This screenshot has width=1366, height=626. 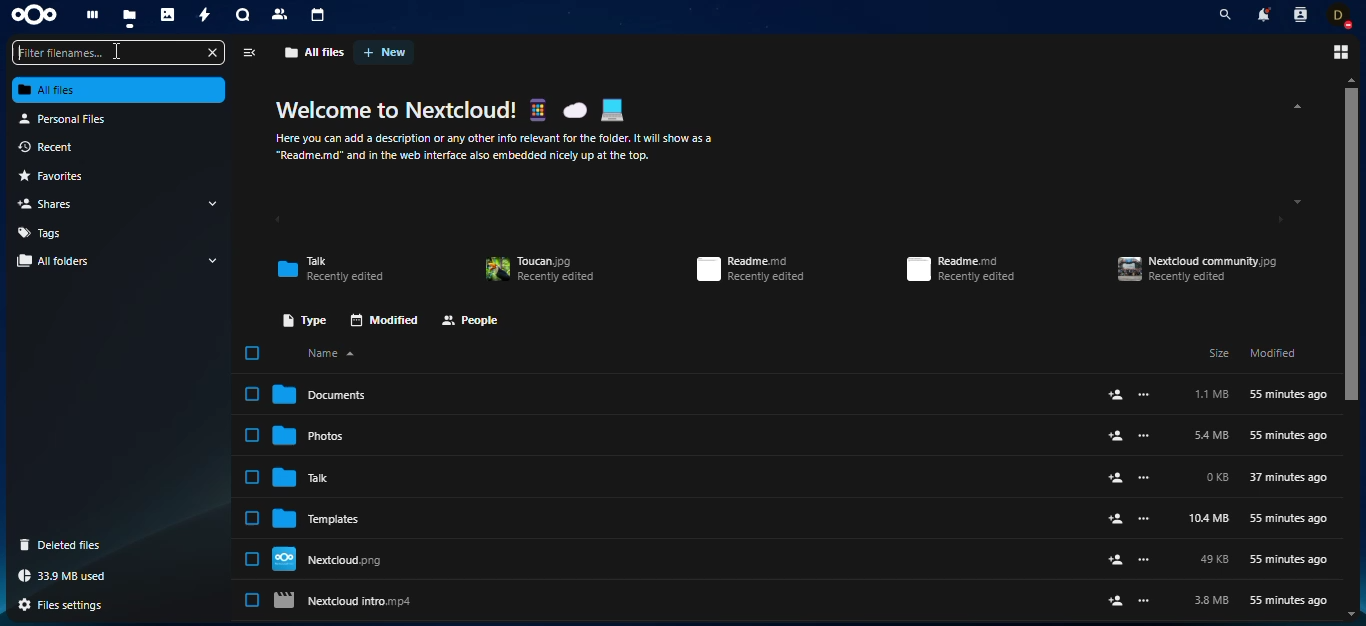 What do you see at coordinates (383, 320) in the screenshot?
I see `modified` at bounding box center [383, 320].